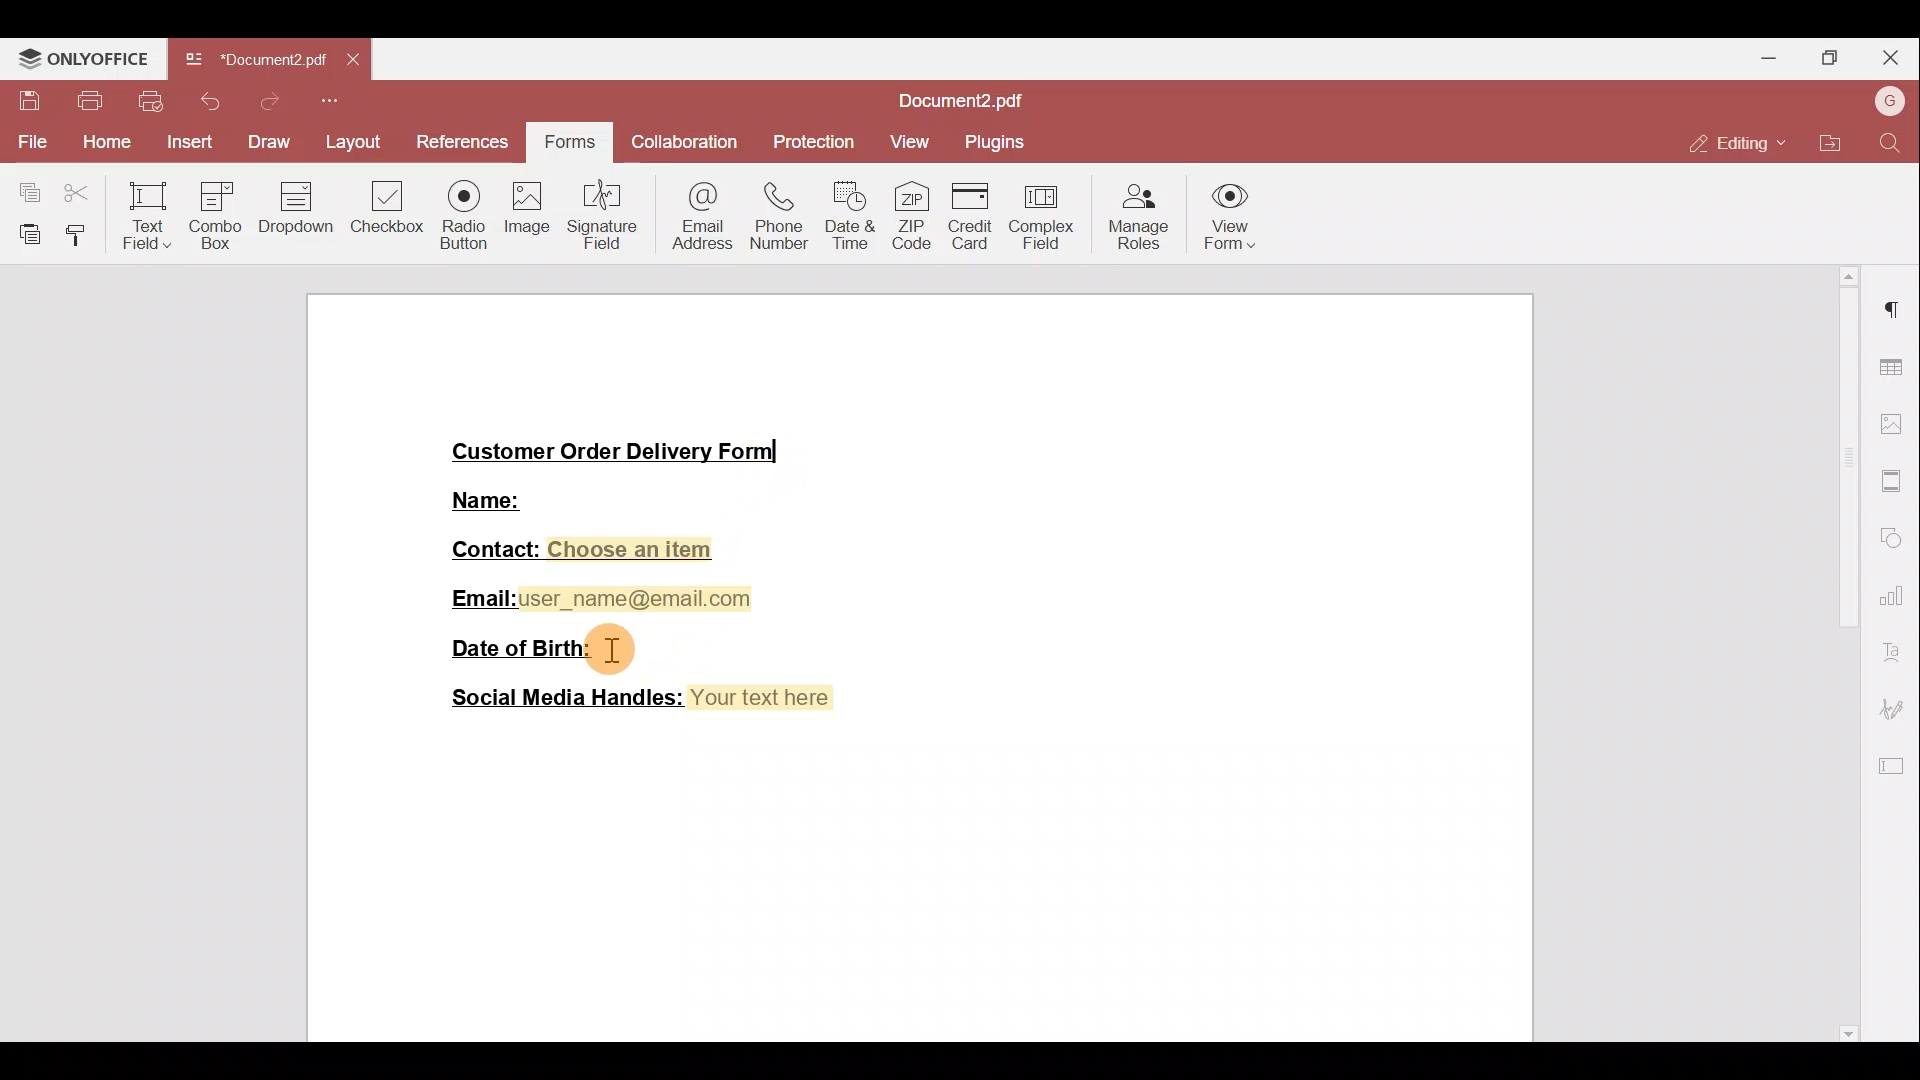 Image resolution: width=1920 pixels, height=1080 pixels. Describe the element at coordinates (1768, 61) in the screenshot. I see `Minimise` at that location.